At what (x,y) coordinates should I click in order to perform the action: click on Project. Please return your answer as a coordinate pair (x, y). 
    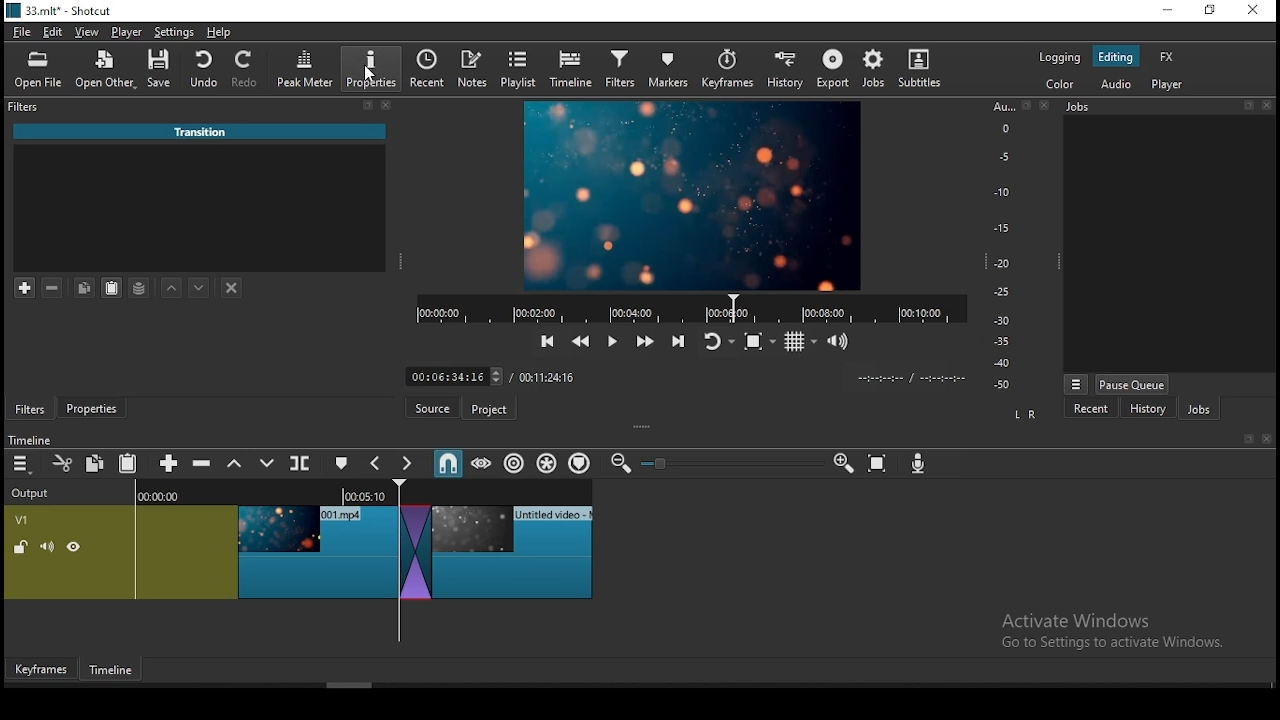
    Looking at the image, I should click on (492, 409).